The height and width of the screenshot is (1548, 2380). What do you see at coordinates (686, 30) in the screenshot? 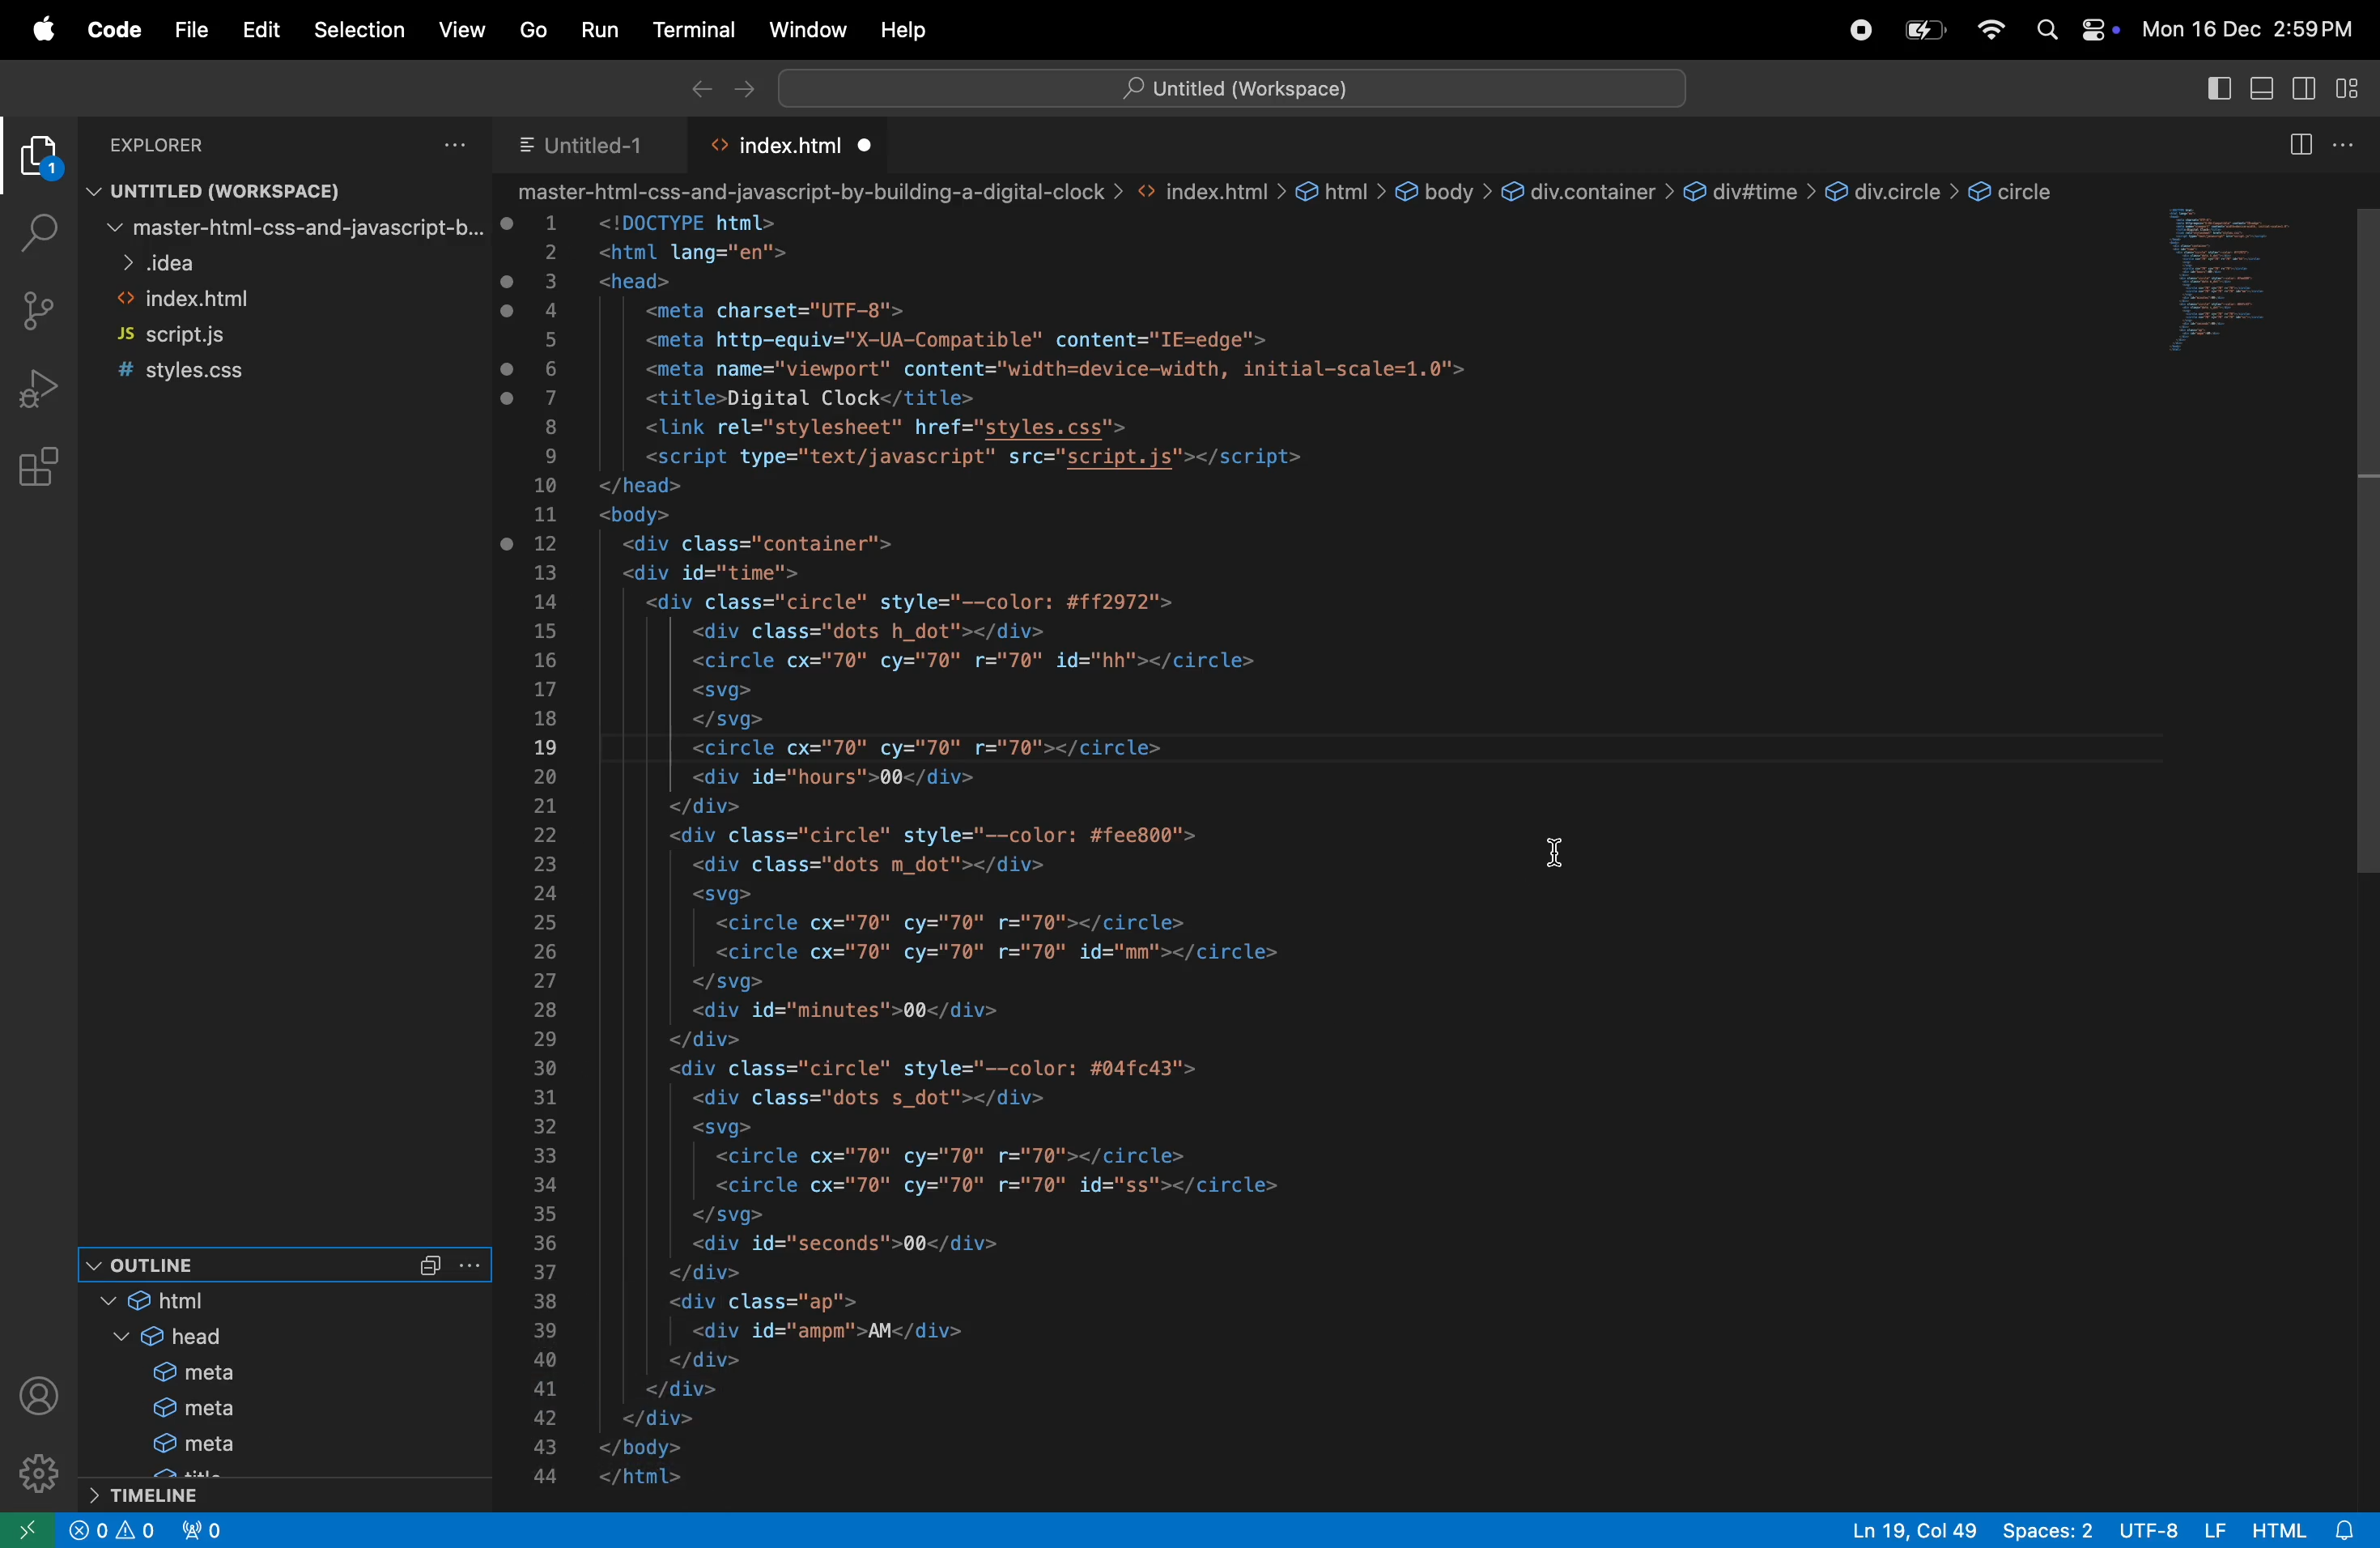
I see `terminal` at bounding box center [686, 30].